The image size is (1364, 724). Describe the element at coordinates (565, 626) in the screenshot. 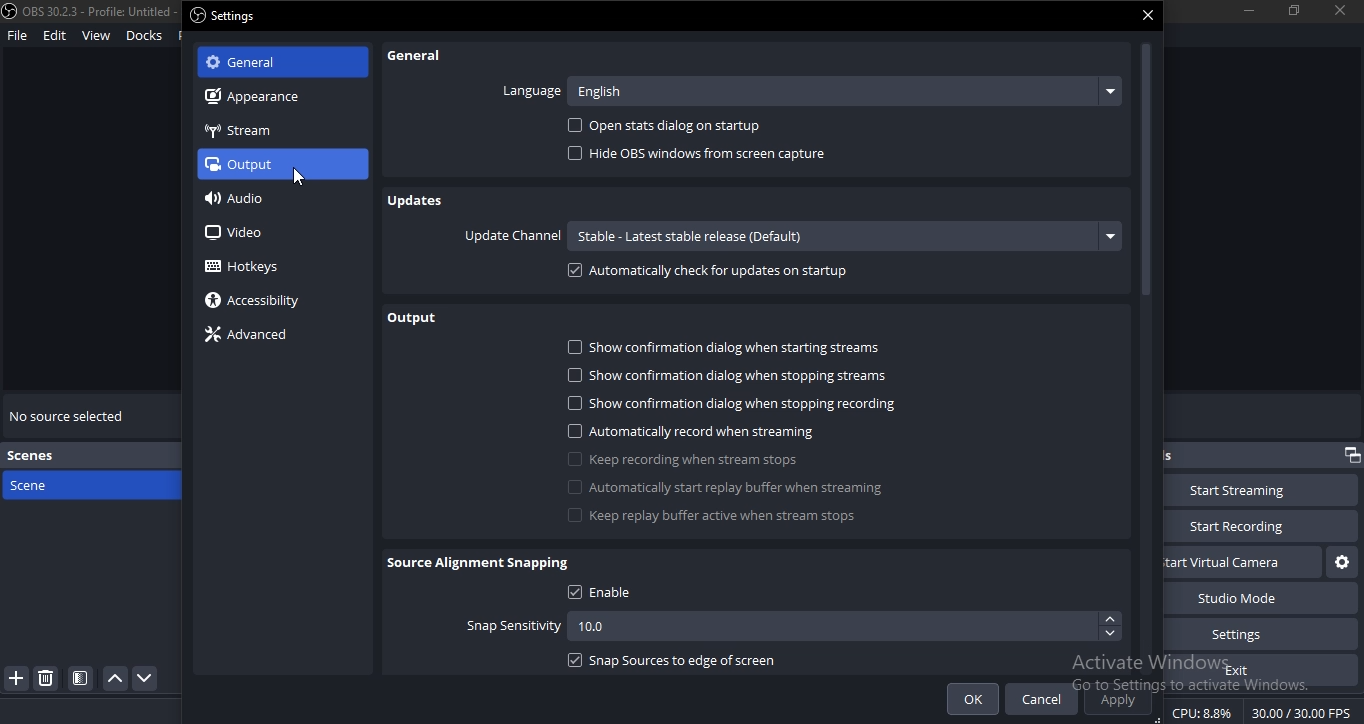

I see `snap senstivity` at that location.